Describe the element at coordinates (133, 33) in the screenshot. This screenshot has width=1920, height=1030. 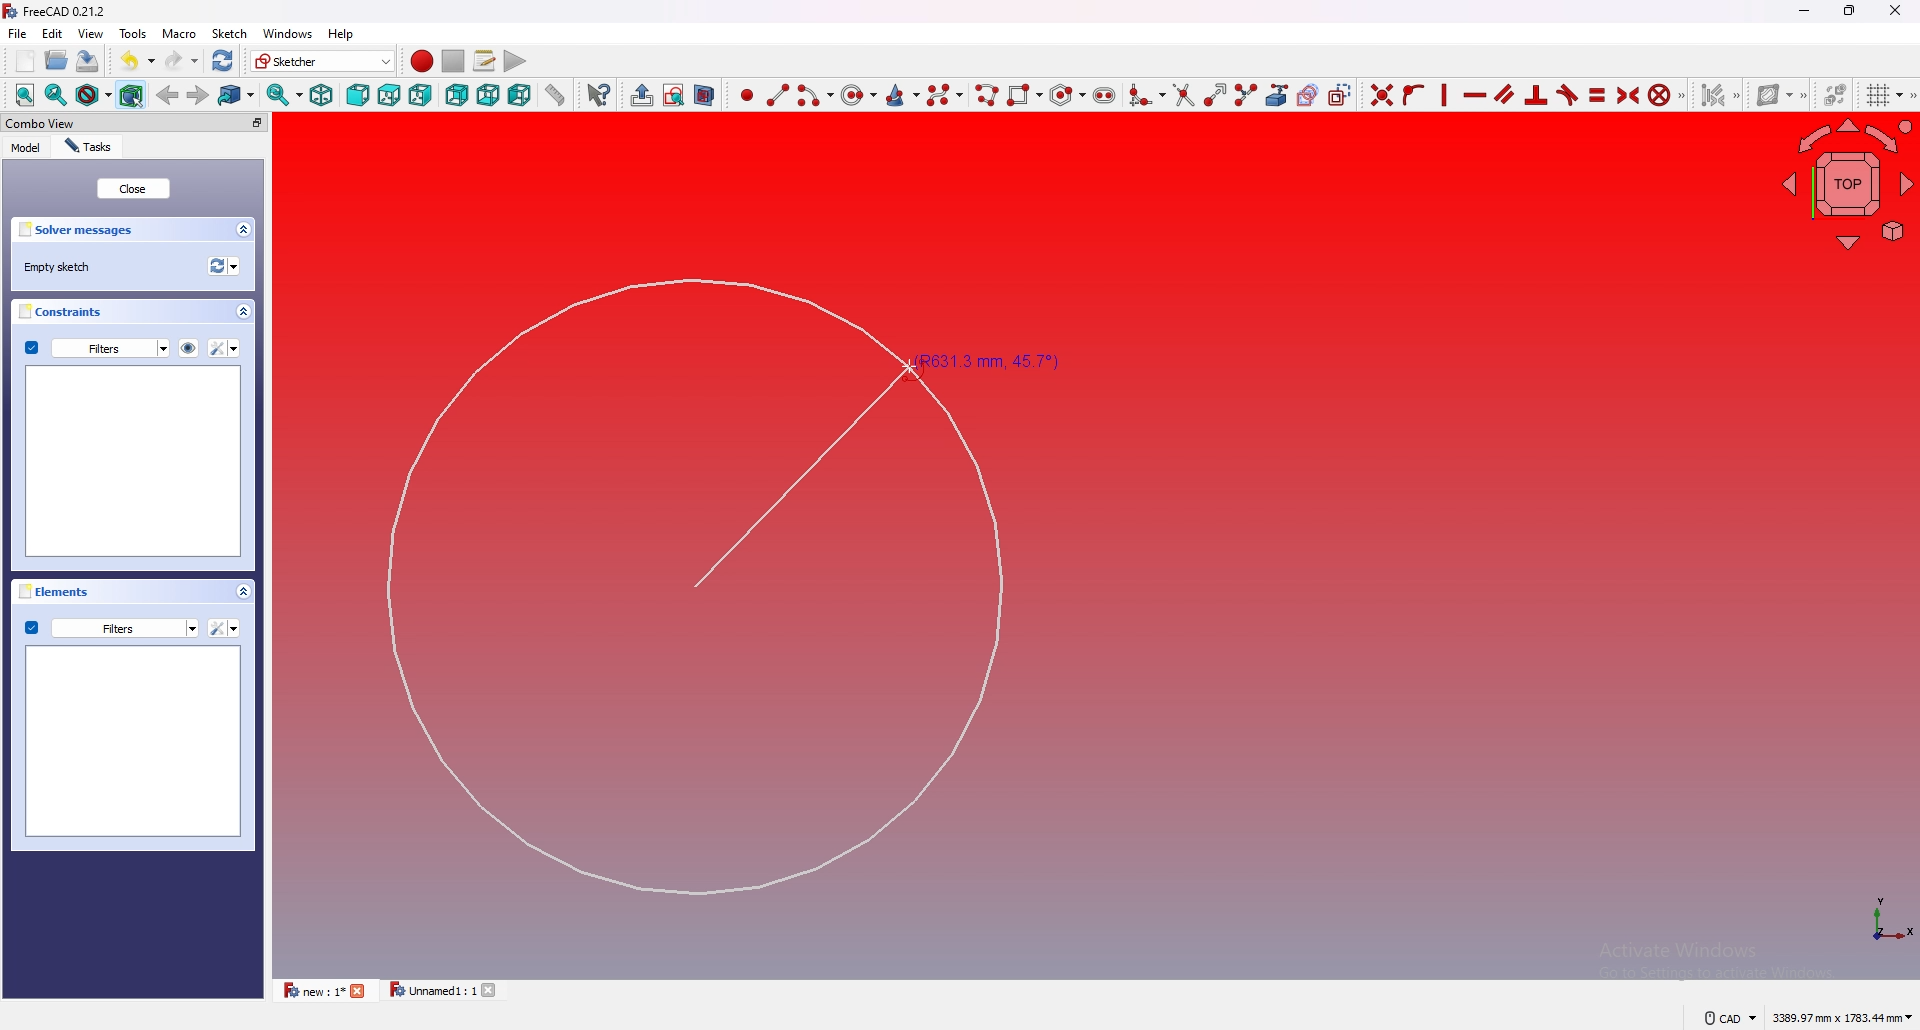
I see `tools` at that location.